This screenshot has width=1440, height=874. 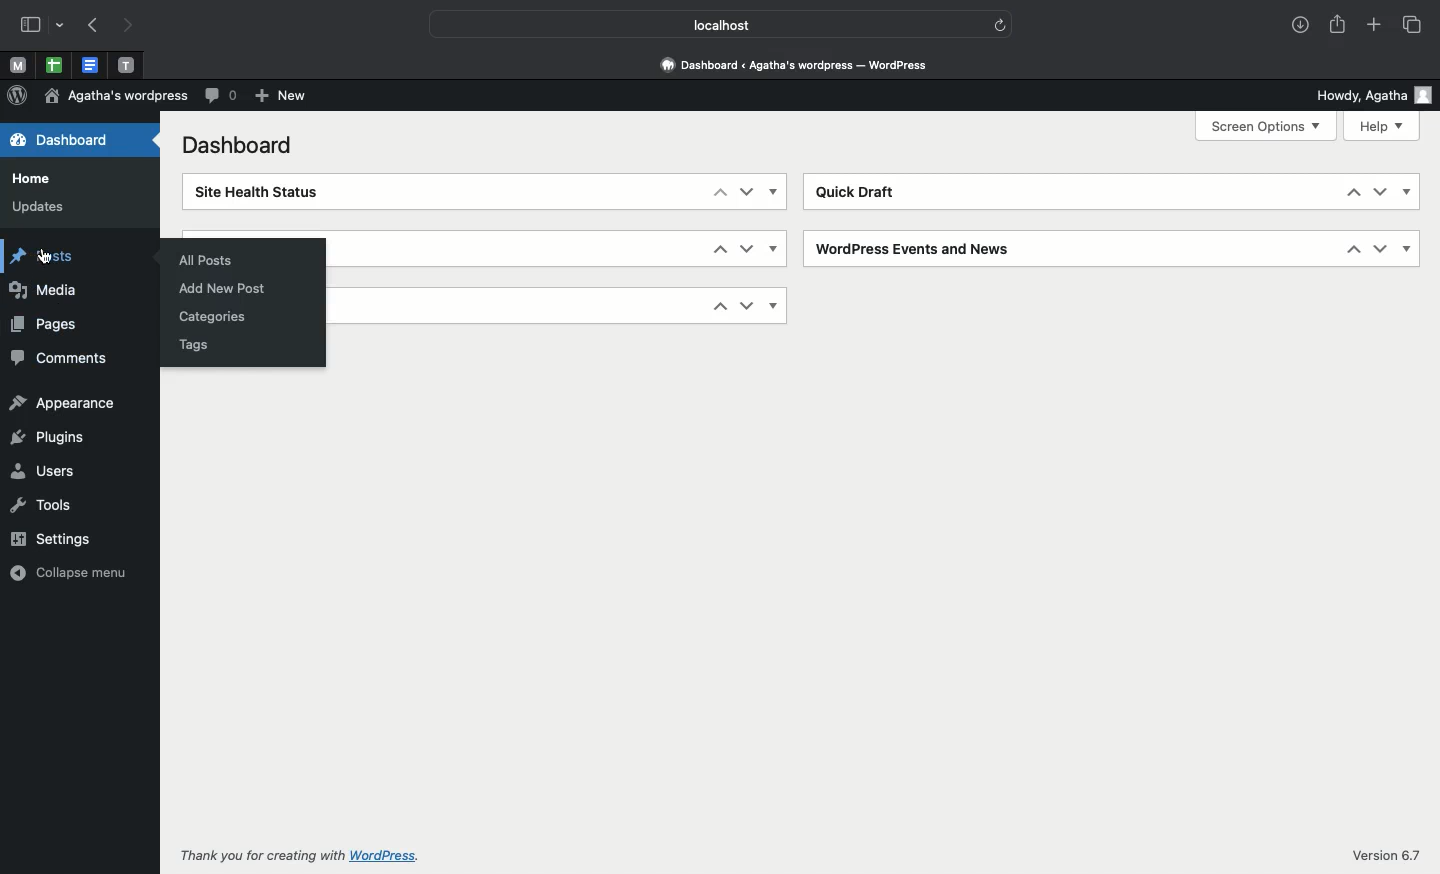 I want to click on Add new, so click(x=280, y=97).